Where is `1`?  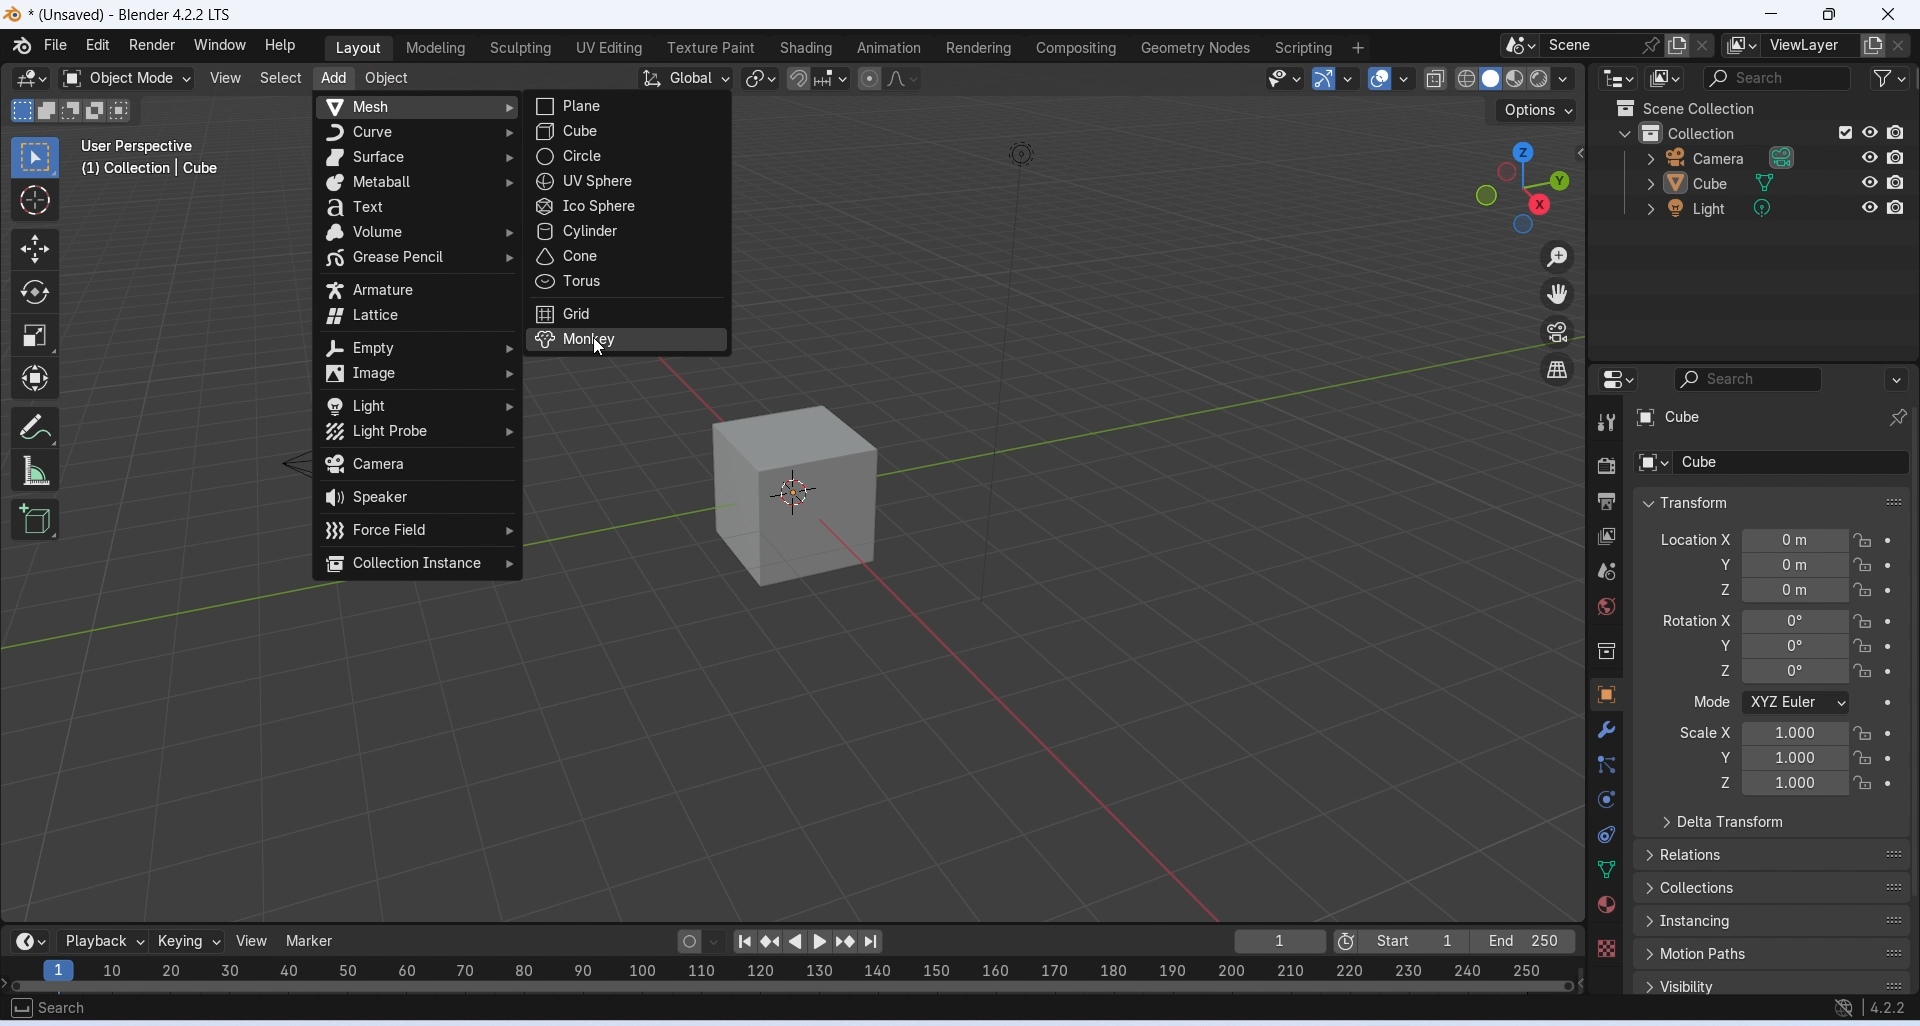 1 is located at coordinates (1281, 941).